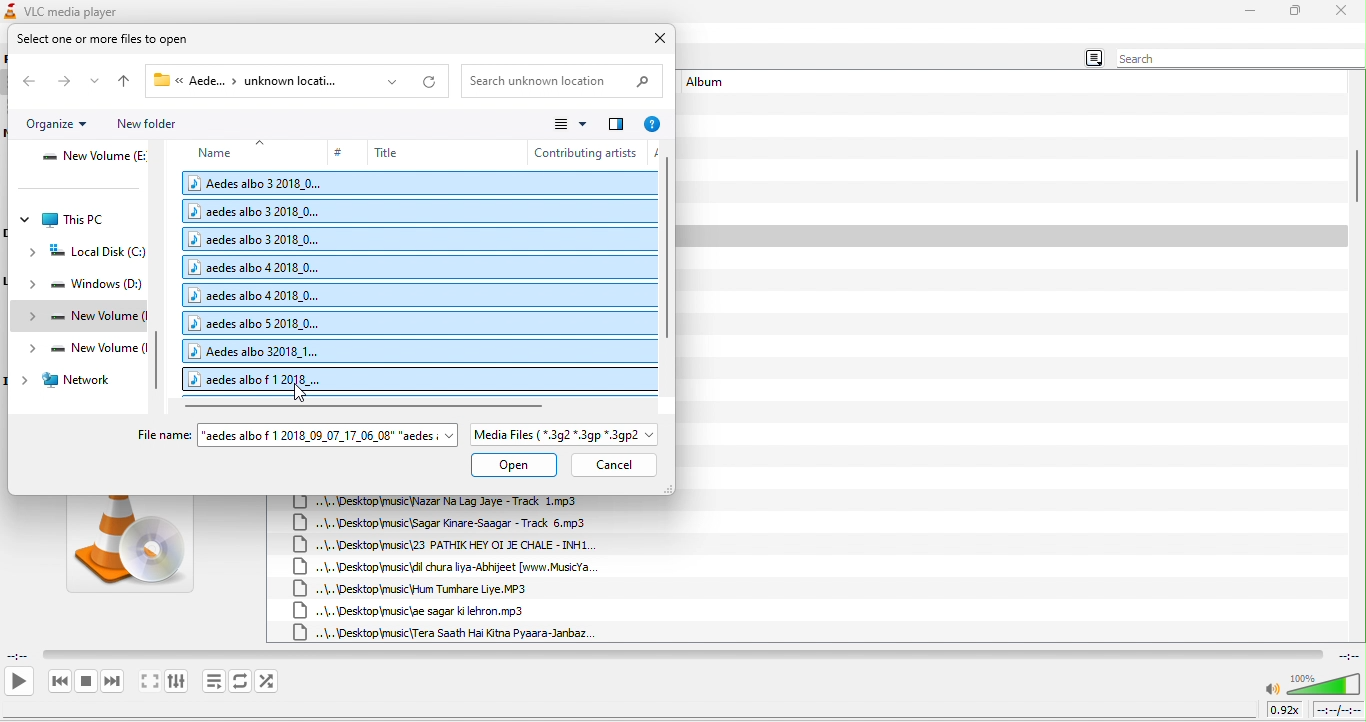 The height and width of the screenshot is (722, 1366). I want to click on VLC media player, so click(84, 10).